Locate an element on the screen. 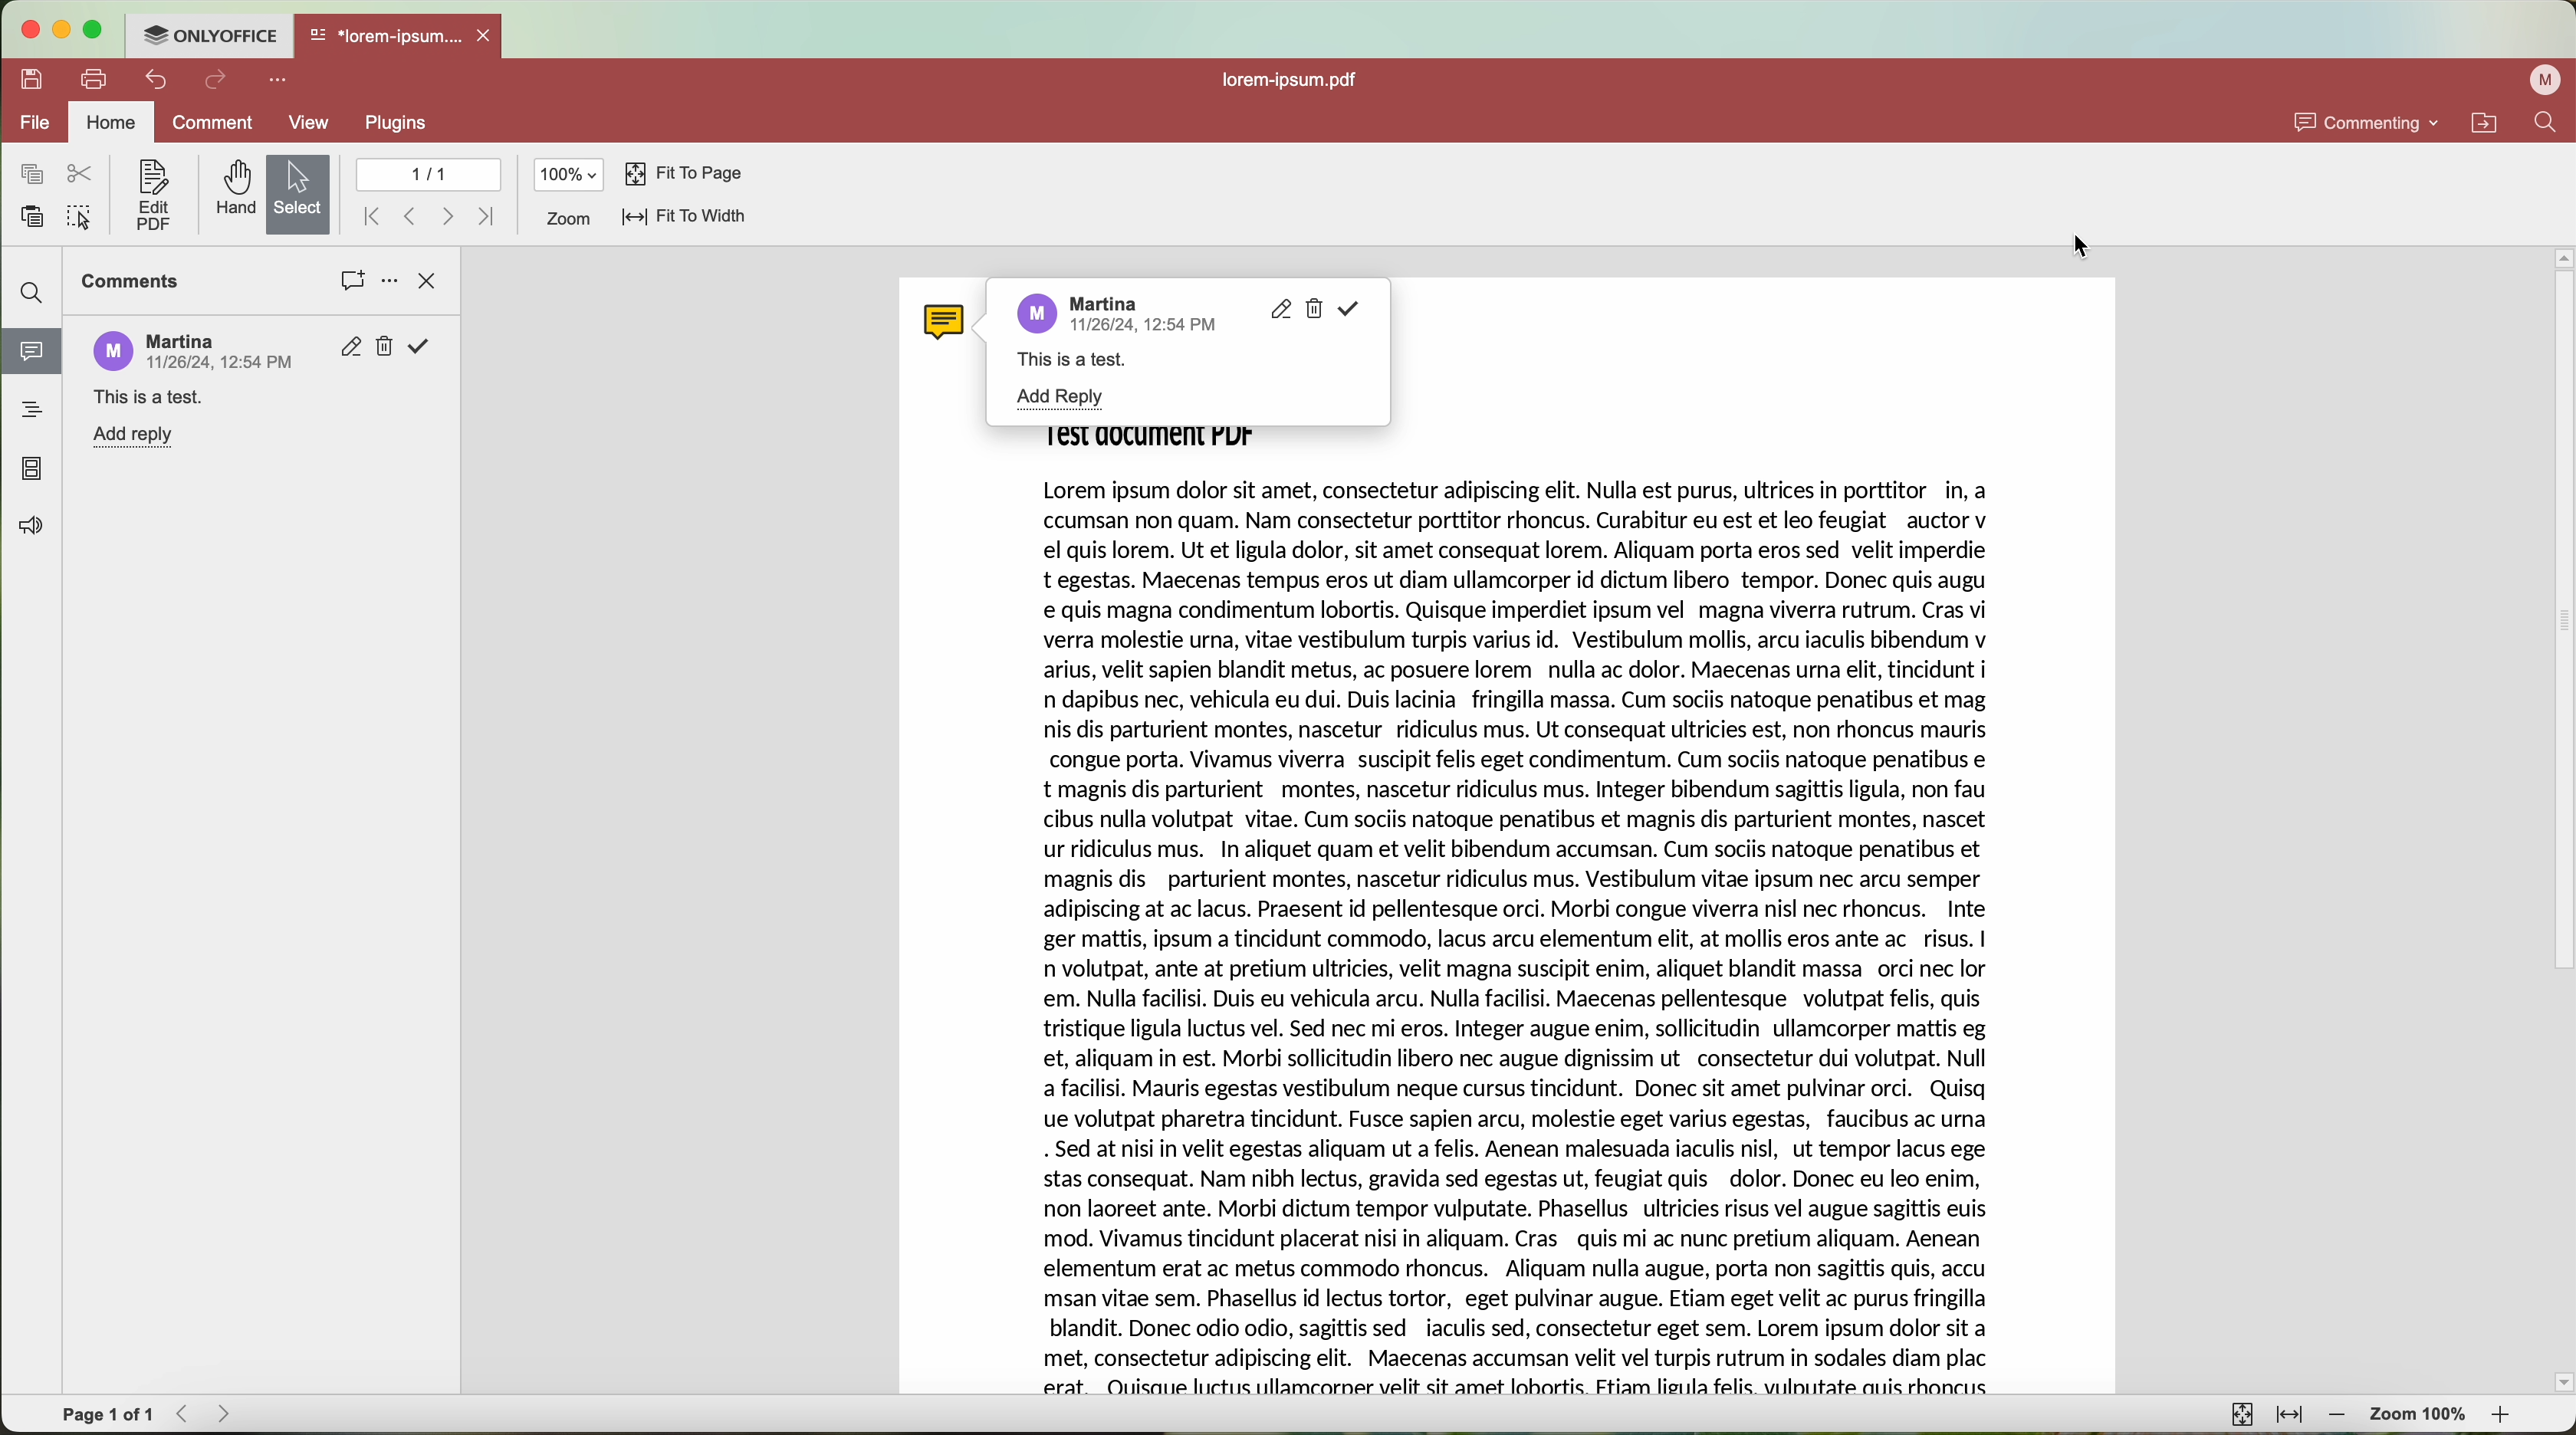 This screenshot has width=2576, height=1435. add reply is located at coordinates (1058, 398).